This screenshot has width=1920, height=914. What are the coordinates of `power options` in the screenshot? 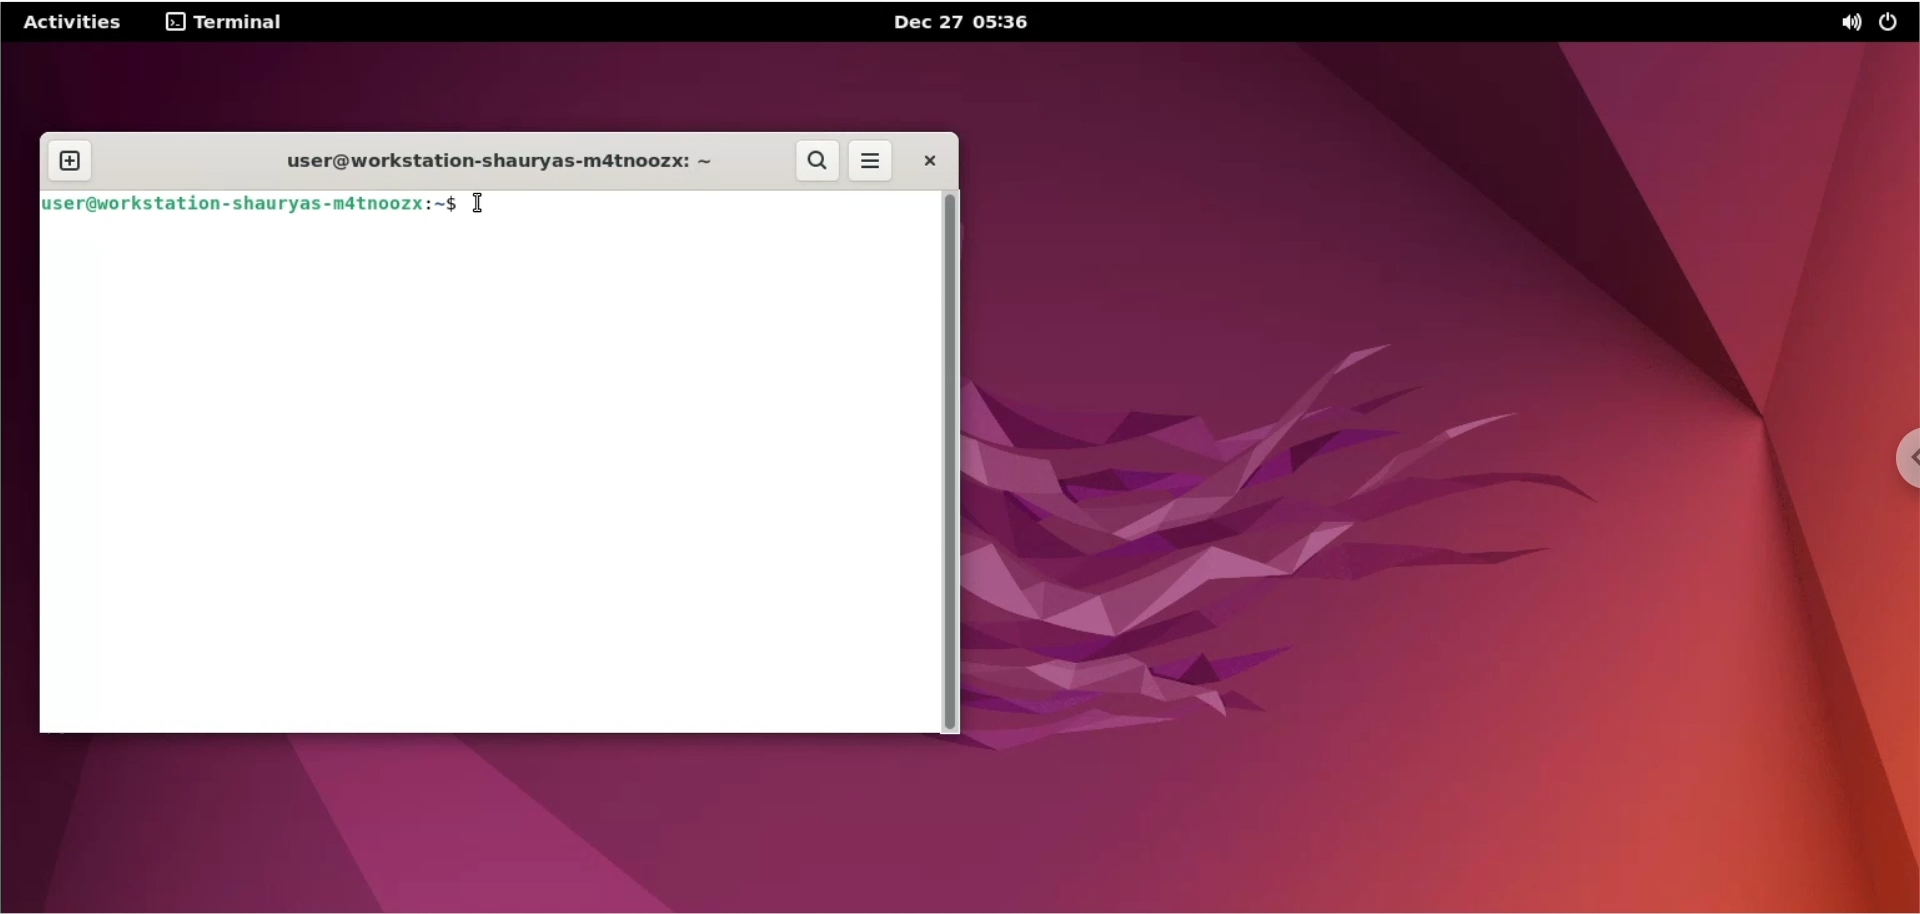 It's located at (1893, 22).